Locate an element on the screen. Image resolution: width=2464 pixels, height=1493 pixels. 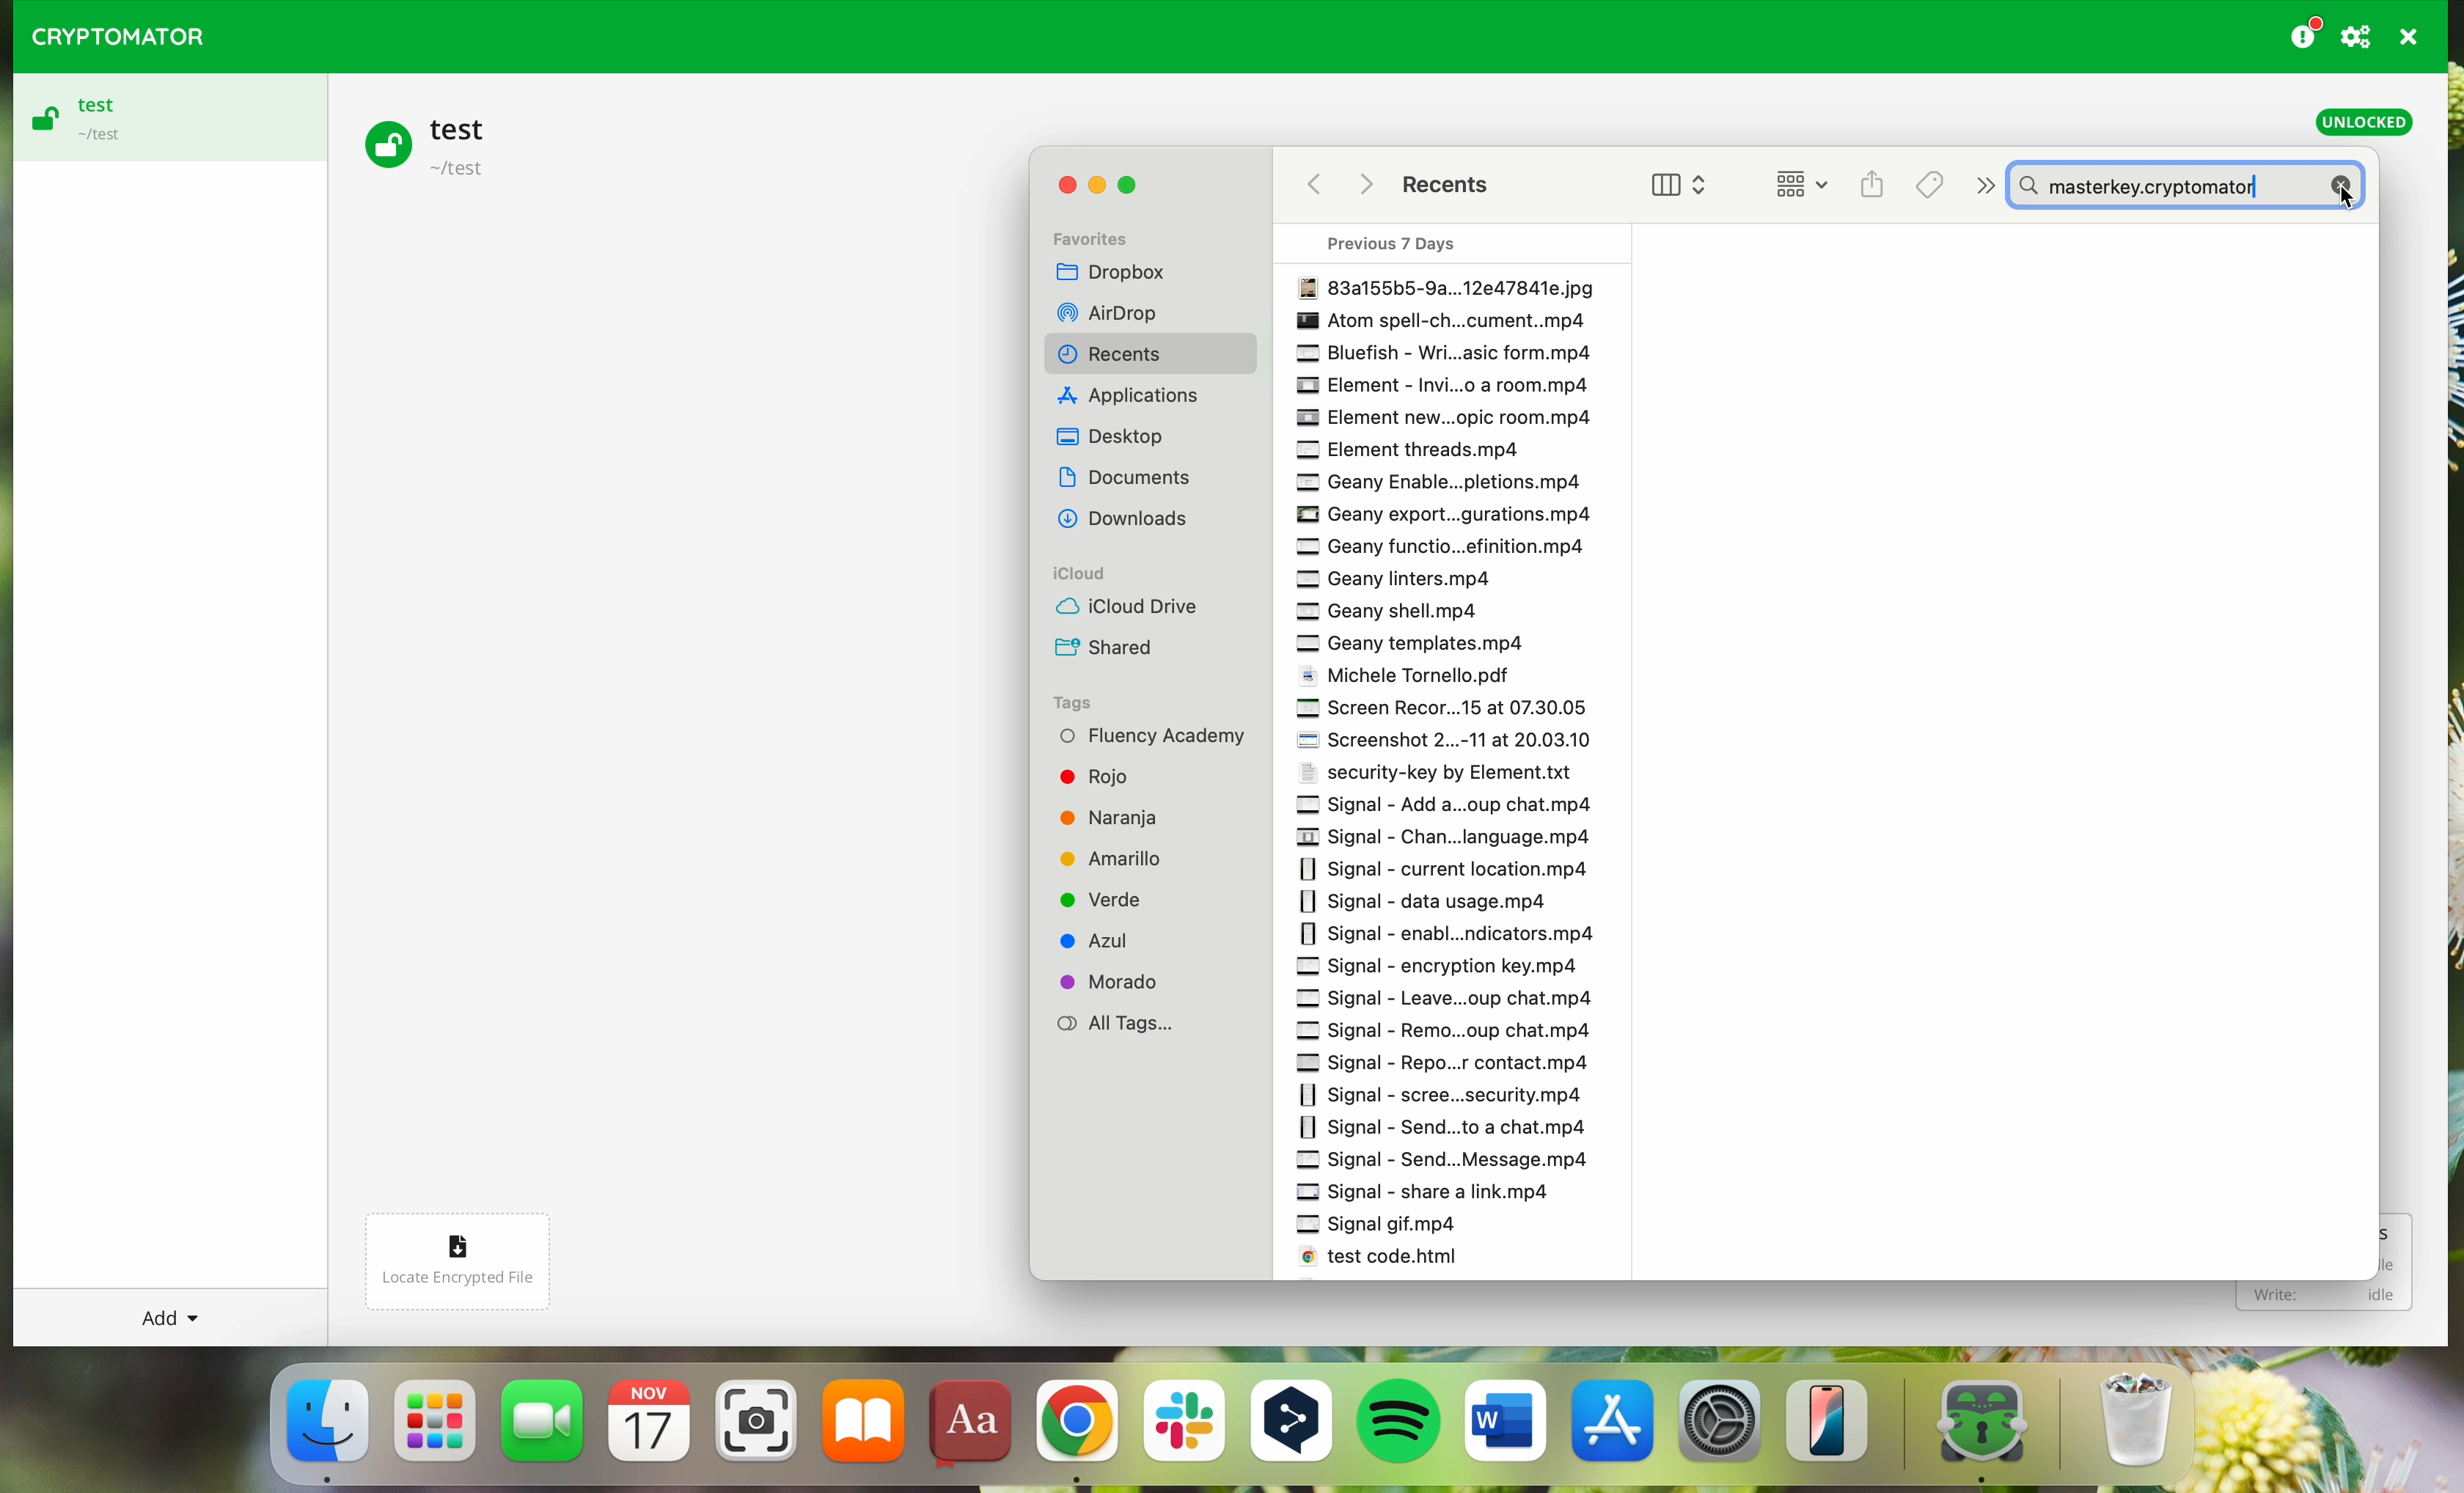
launchpad is located at coordinates (437, 1433).